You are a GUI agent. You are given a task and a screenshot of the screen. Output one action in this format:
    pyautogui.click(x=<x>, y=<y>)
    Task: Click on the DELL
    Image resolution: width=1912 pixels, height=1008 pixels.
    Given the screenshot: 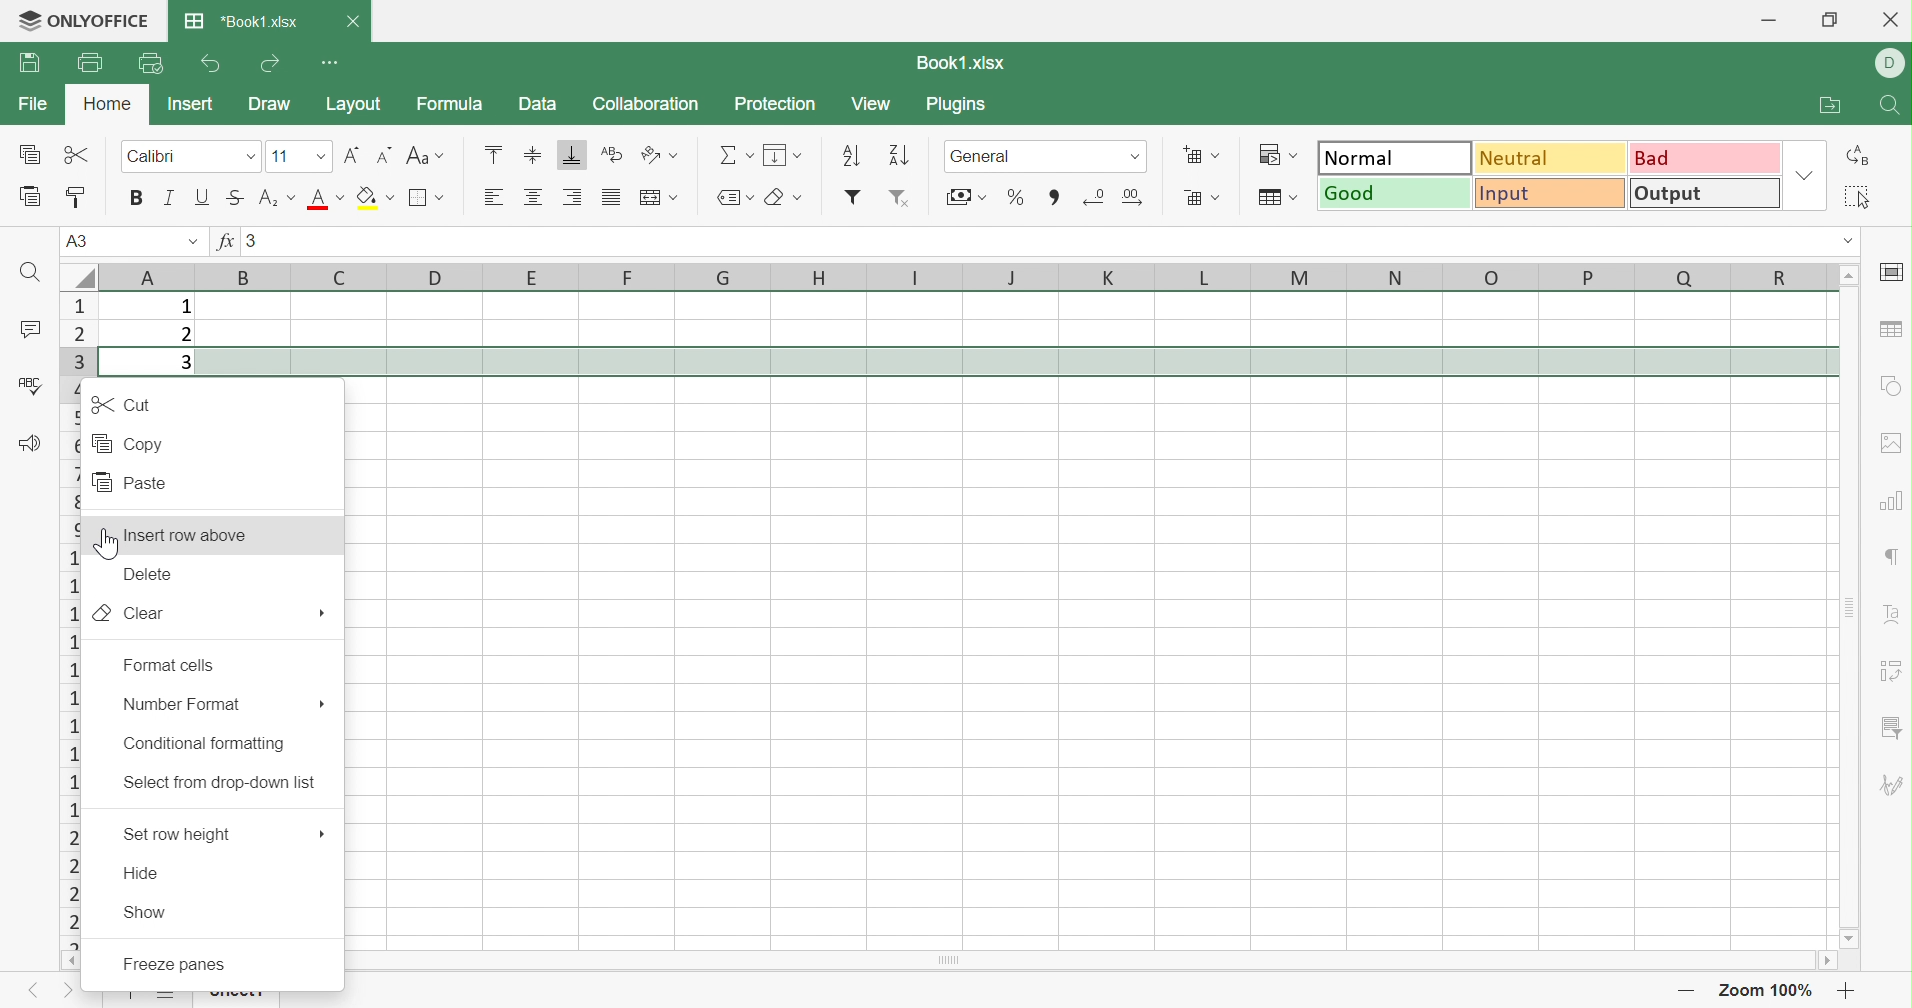 What is the action you would take?
    pyautogui.click(x=1889, y=64)
    